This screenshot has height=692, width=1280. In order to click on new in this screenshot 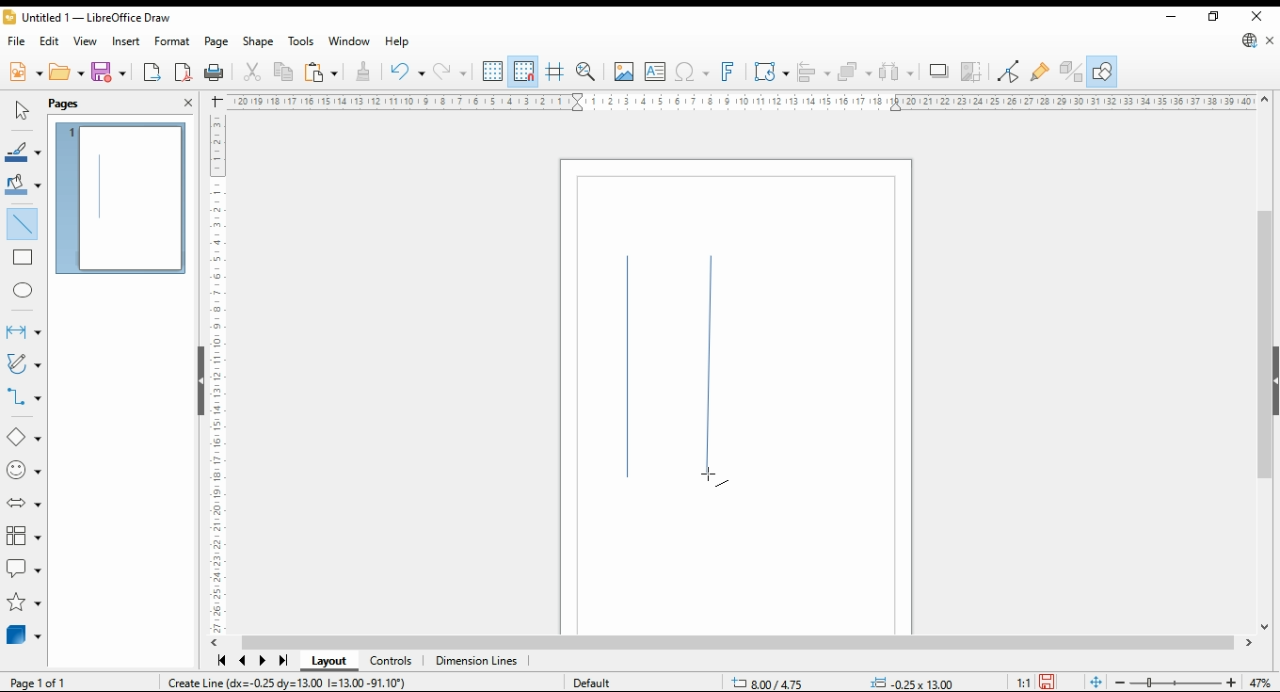, I will do `click(24, 74)`.